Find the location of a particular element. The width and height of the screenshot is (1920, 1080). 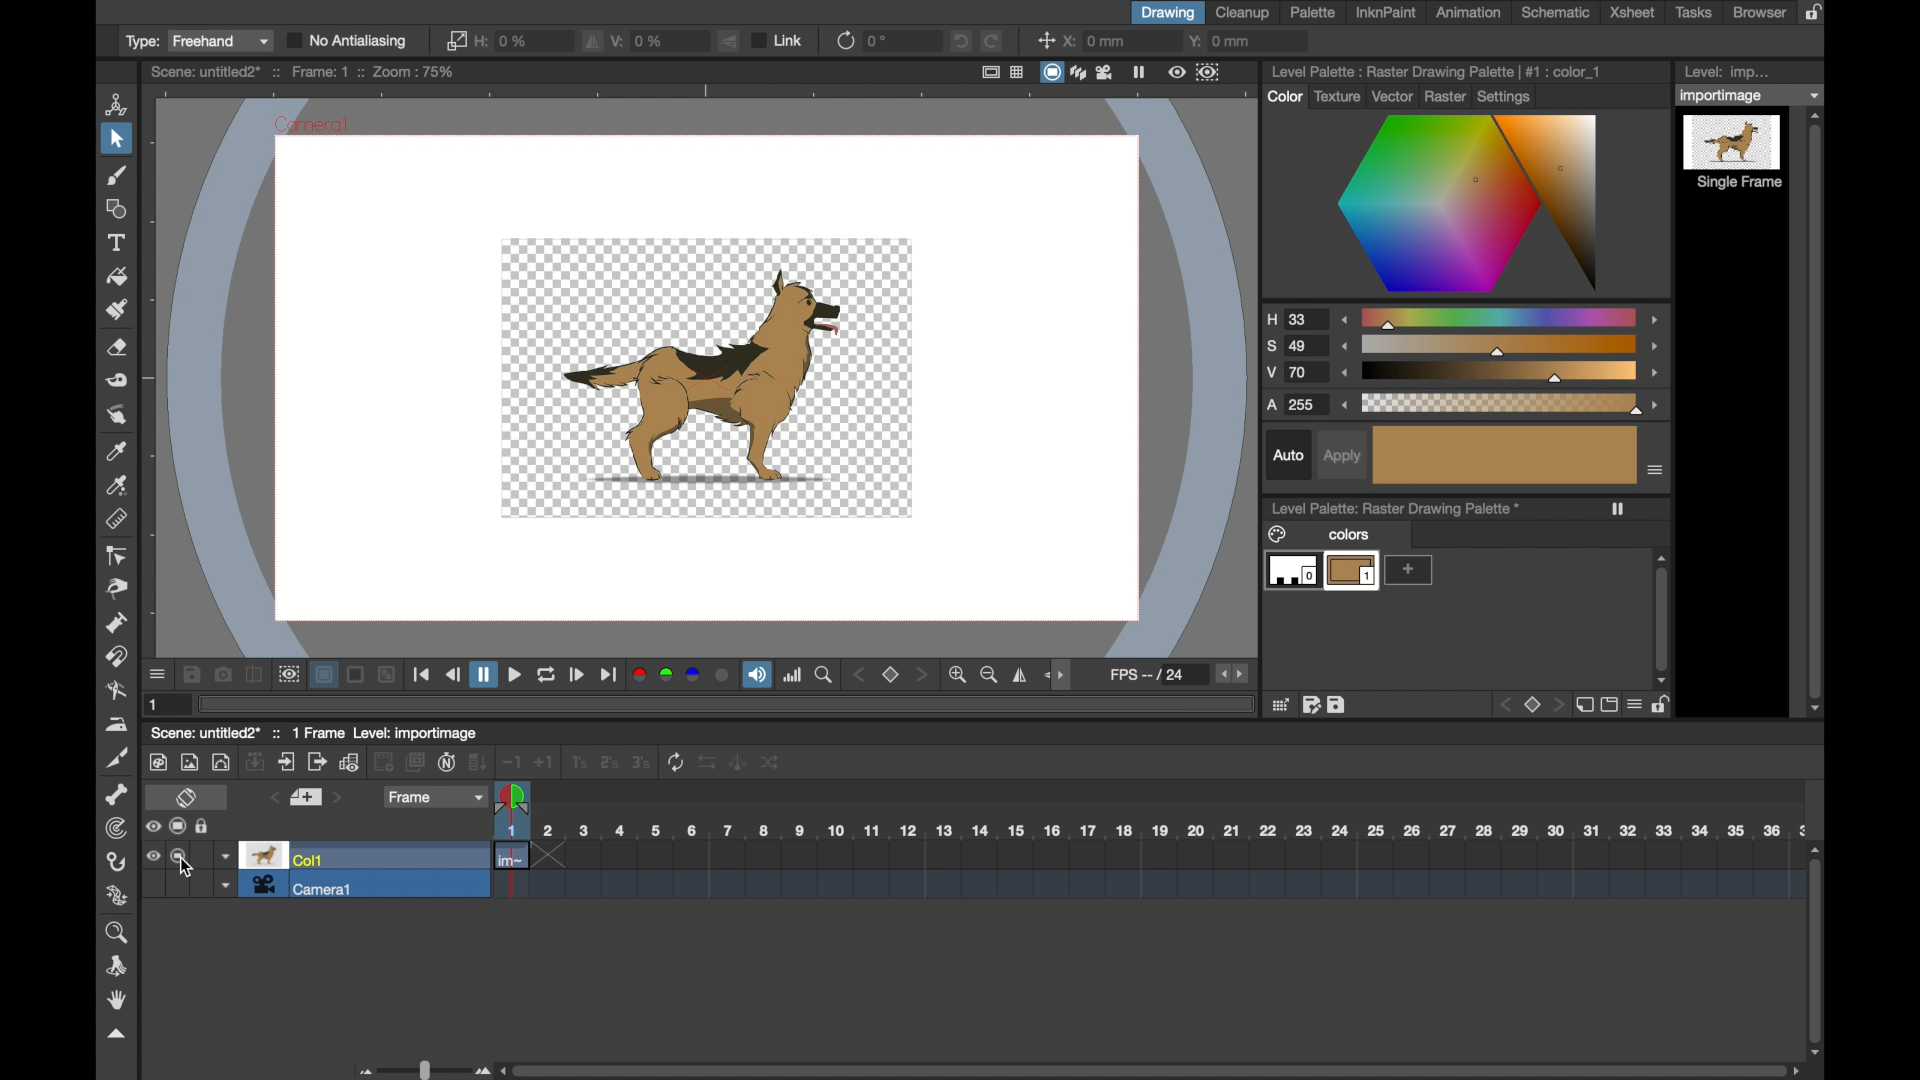

refresh is located at coordinates (674, 762).